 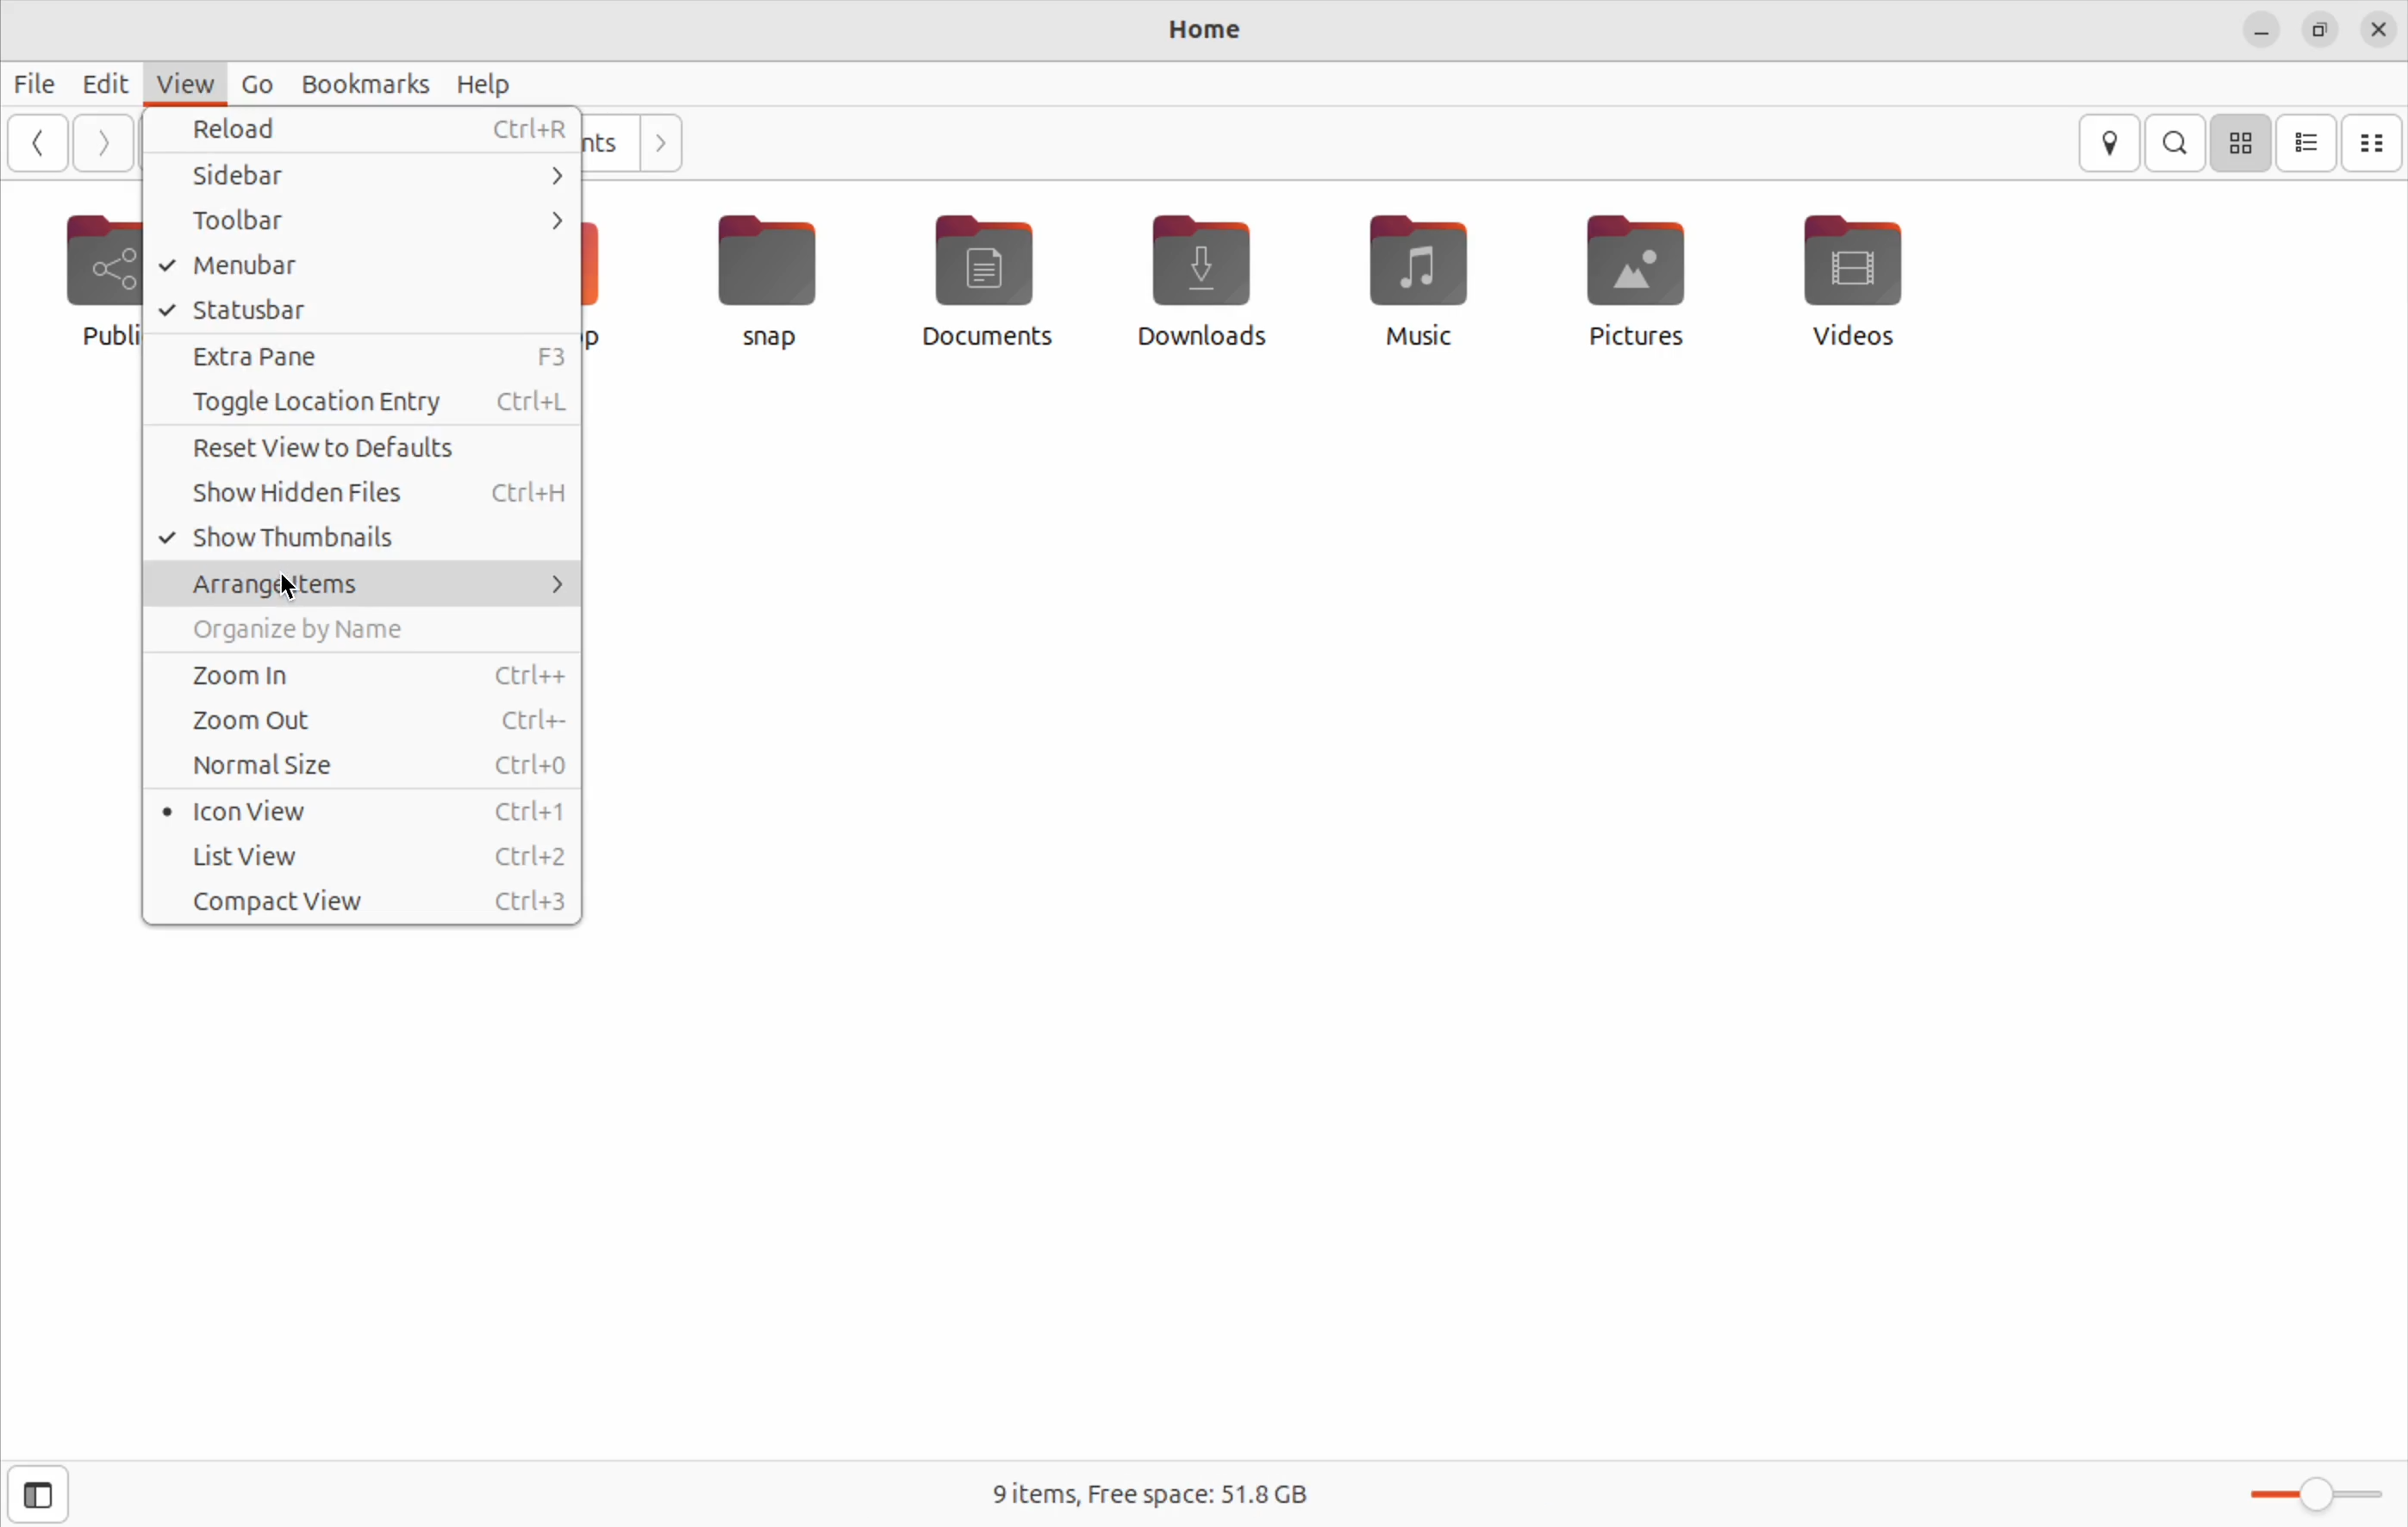 I want to click on reload, so click(x=363, y=133).